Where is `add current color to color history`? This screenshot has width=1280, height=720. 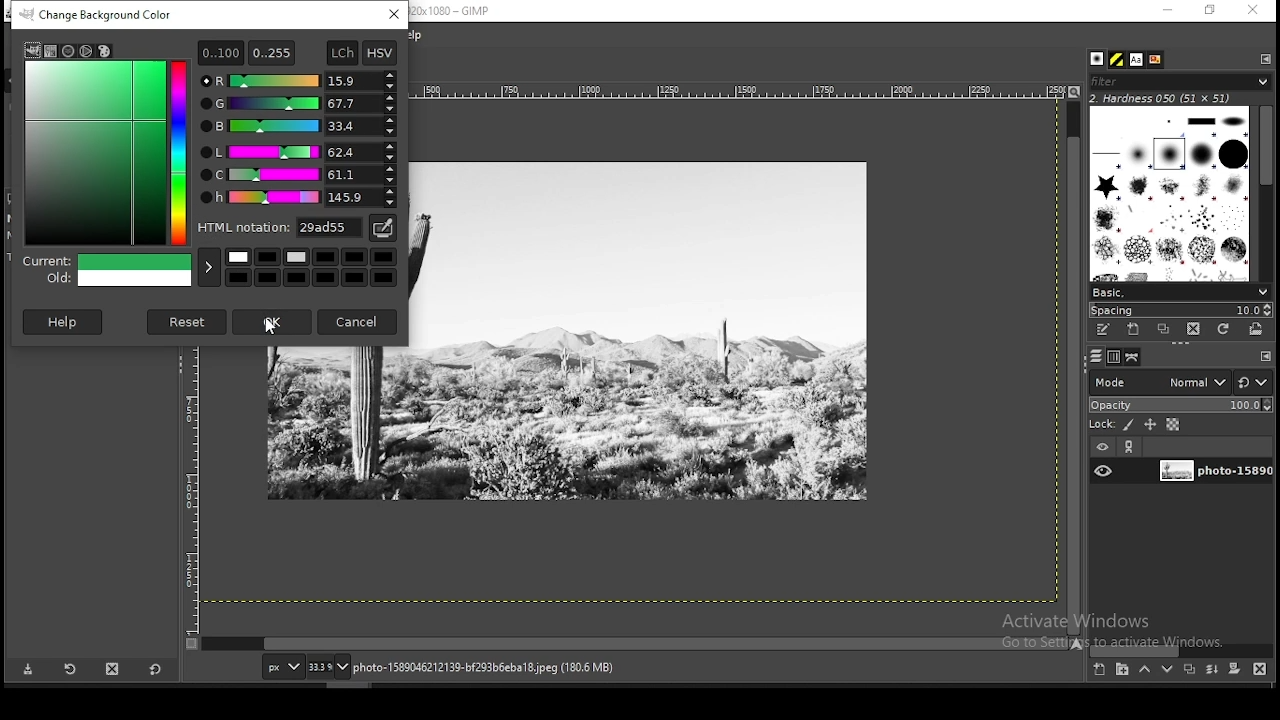 add current color to color history is located at coordinates (209, 267).